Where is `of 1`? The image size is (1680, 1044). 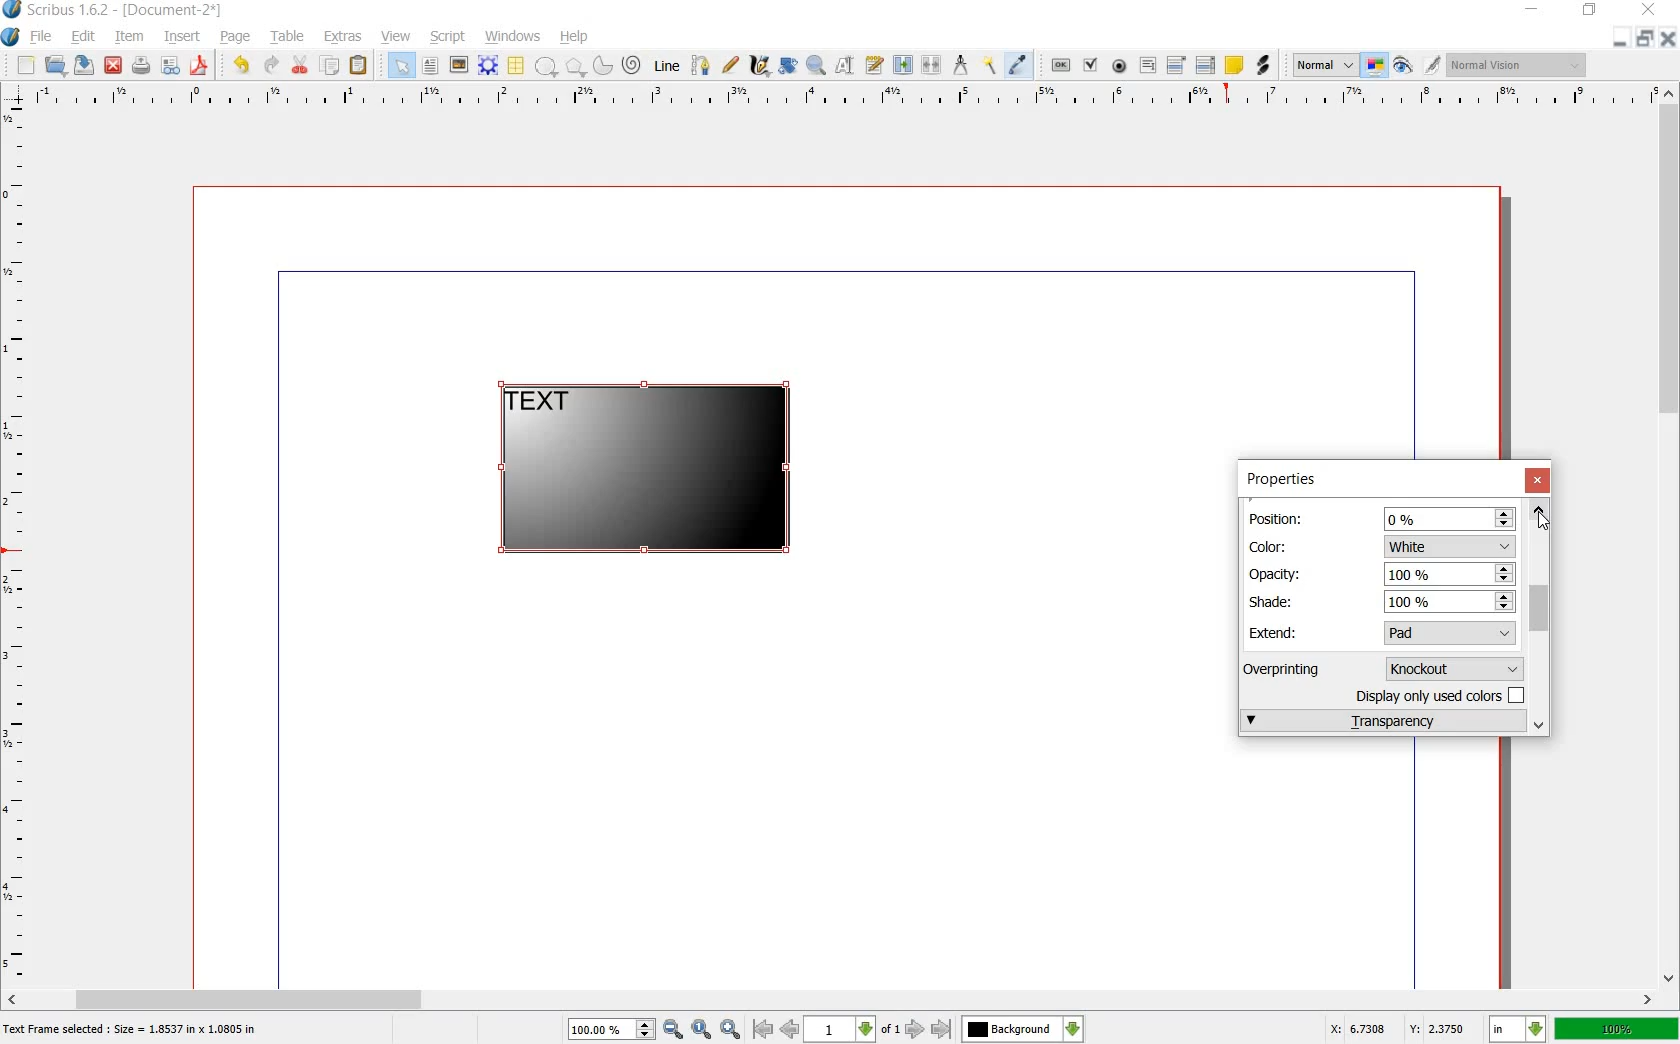 of 1 is located at coordinates (889, 1031).